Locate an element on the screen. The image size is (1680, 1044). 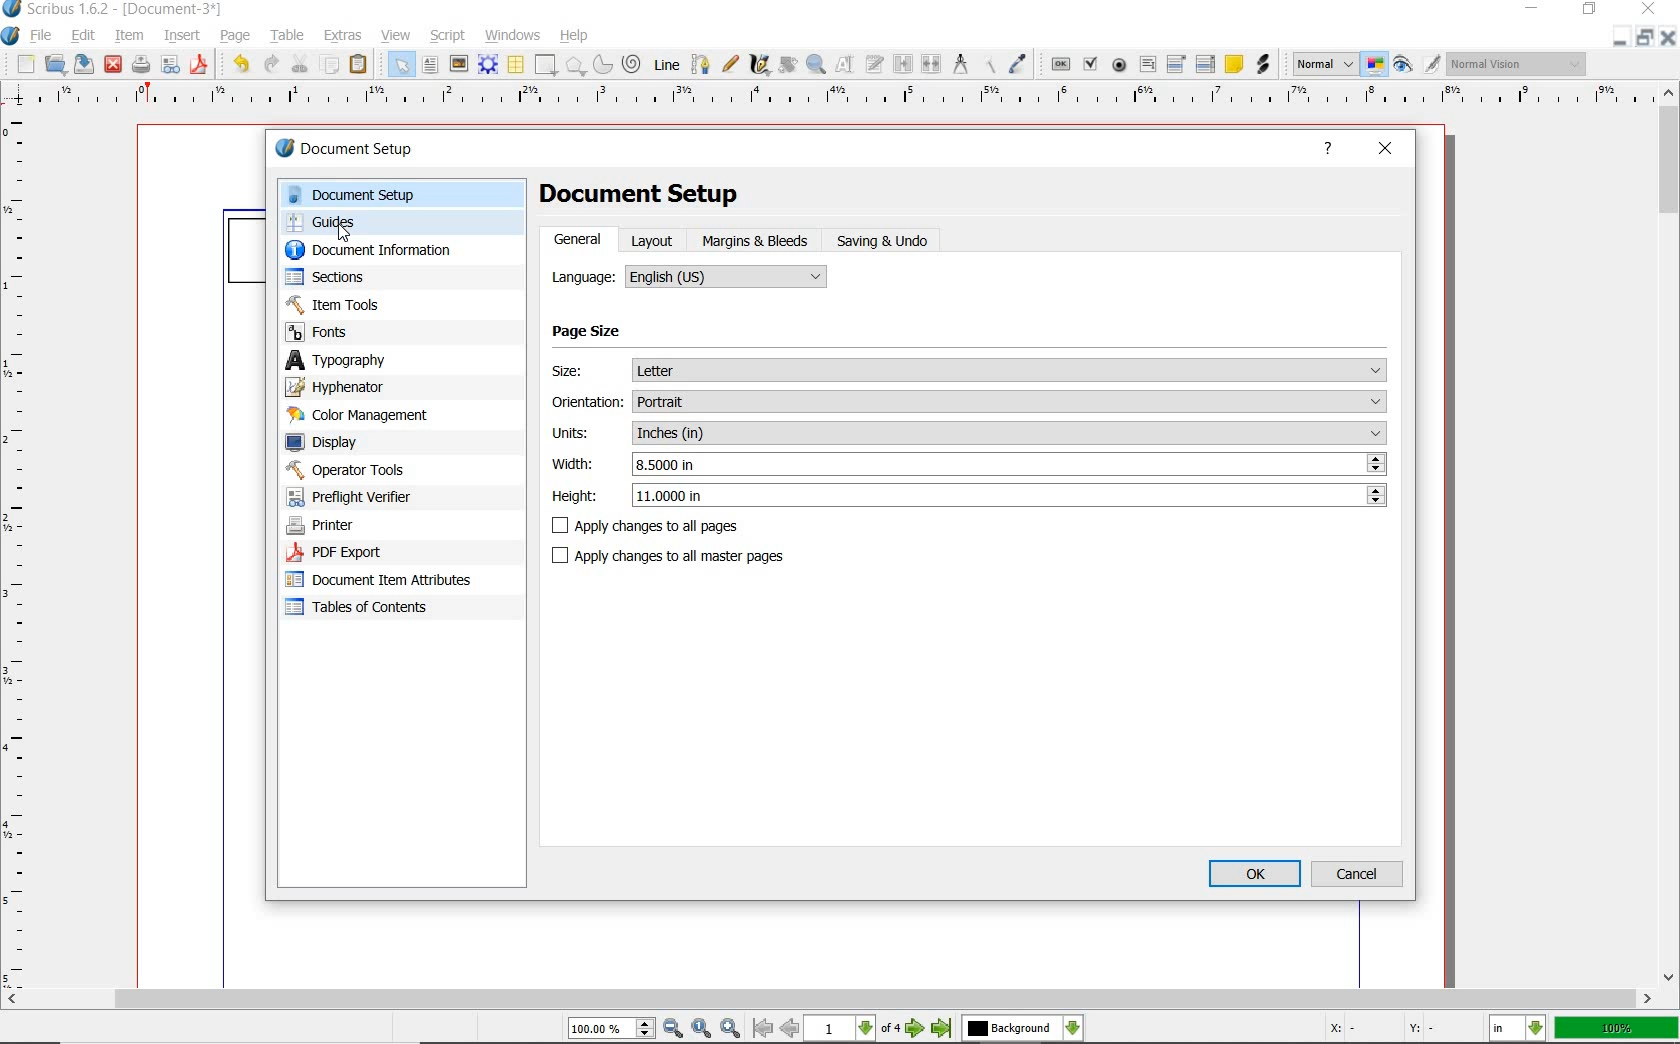
document setup is located at coordinates (657, 195).